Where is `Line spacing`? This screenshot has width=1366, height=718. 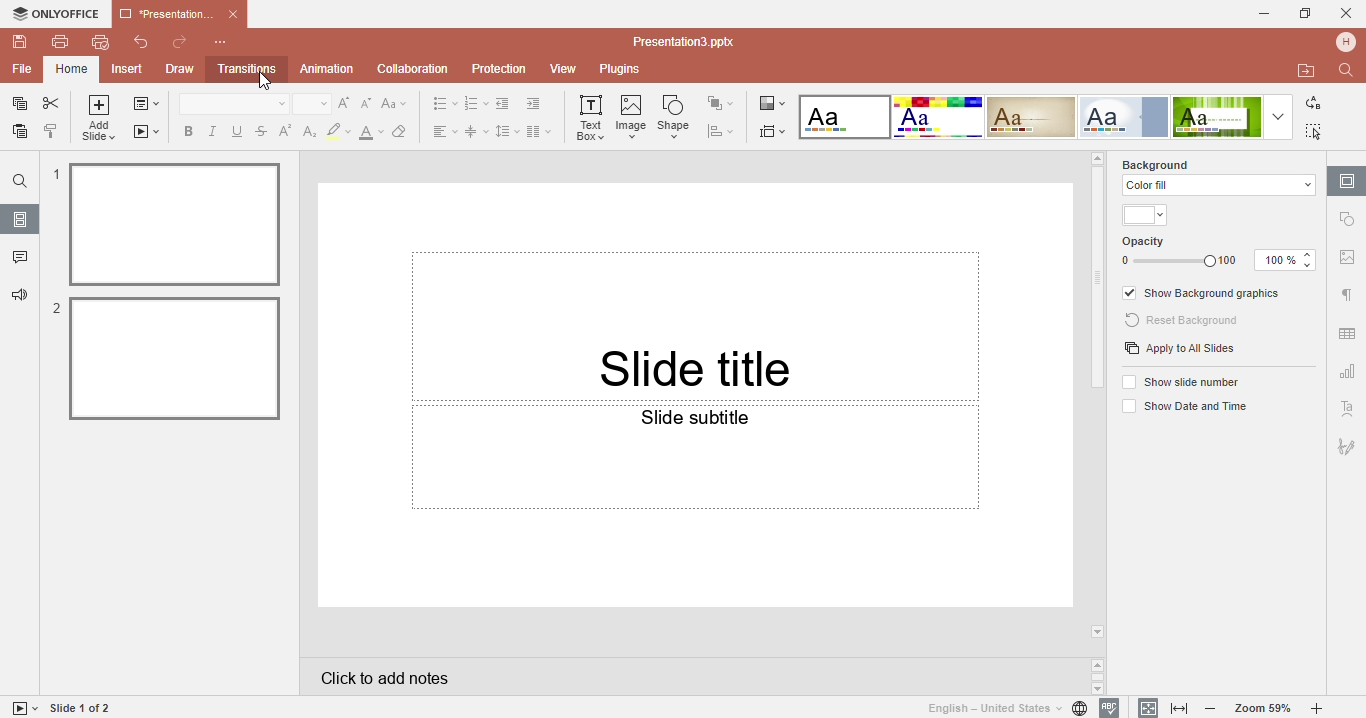 Line spacing is located at coordinates (508, 131).